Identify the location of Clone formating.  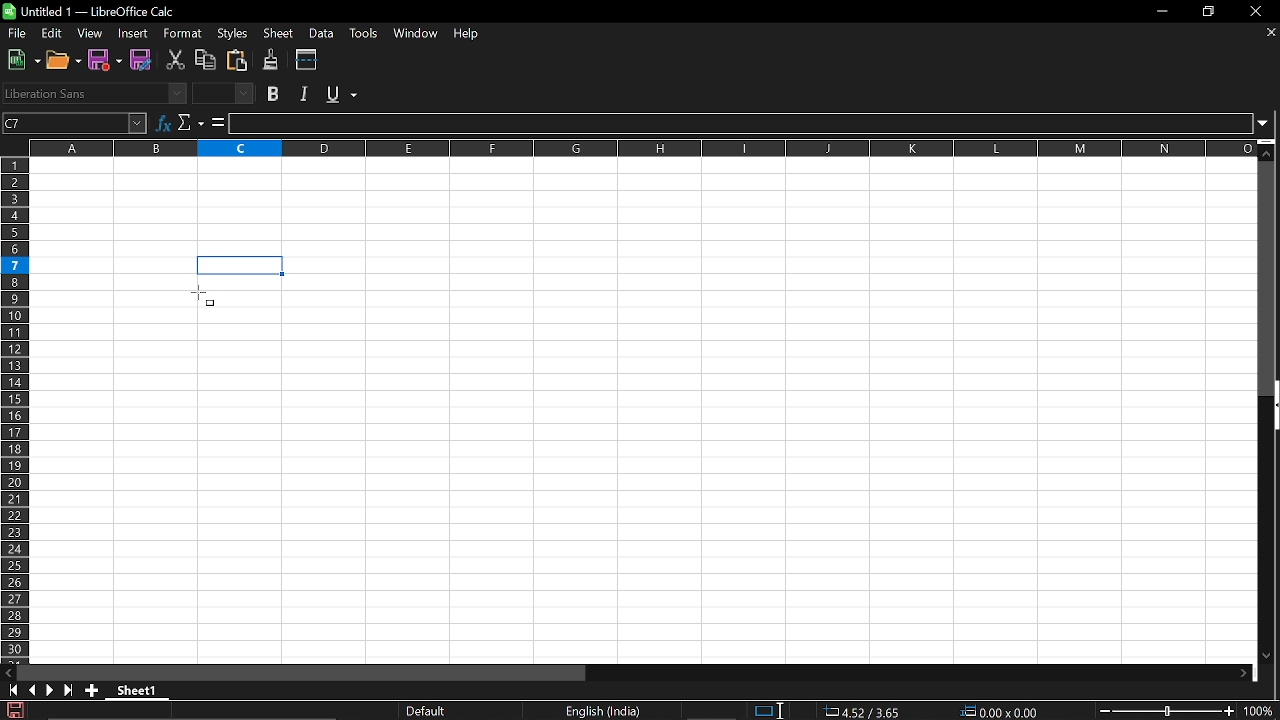
(270, 60).